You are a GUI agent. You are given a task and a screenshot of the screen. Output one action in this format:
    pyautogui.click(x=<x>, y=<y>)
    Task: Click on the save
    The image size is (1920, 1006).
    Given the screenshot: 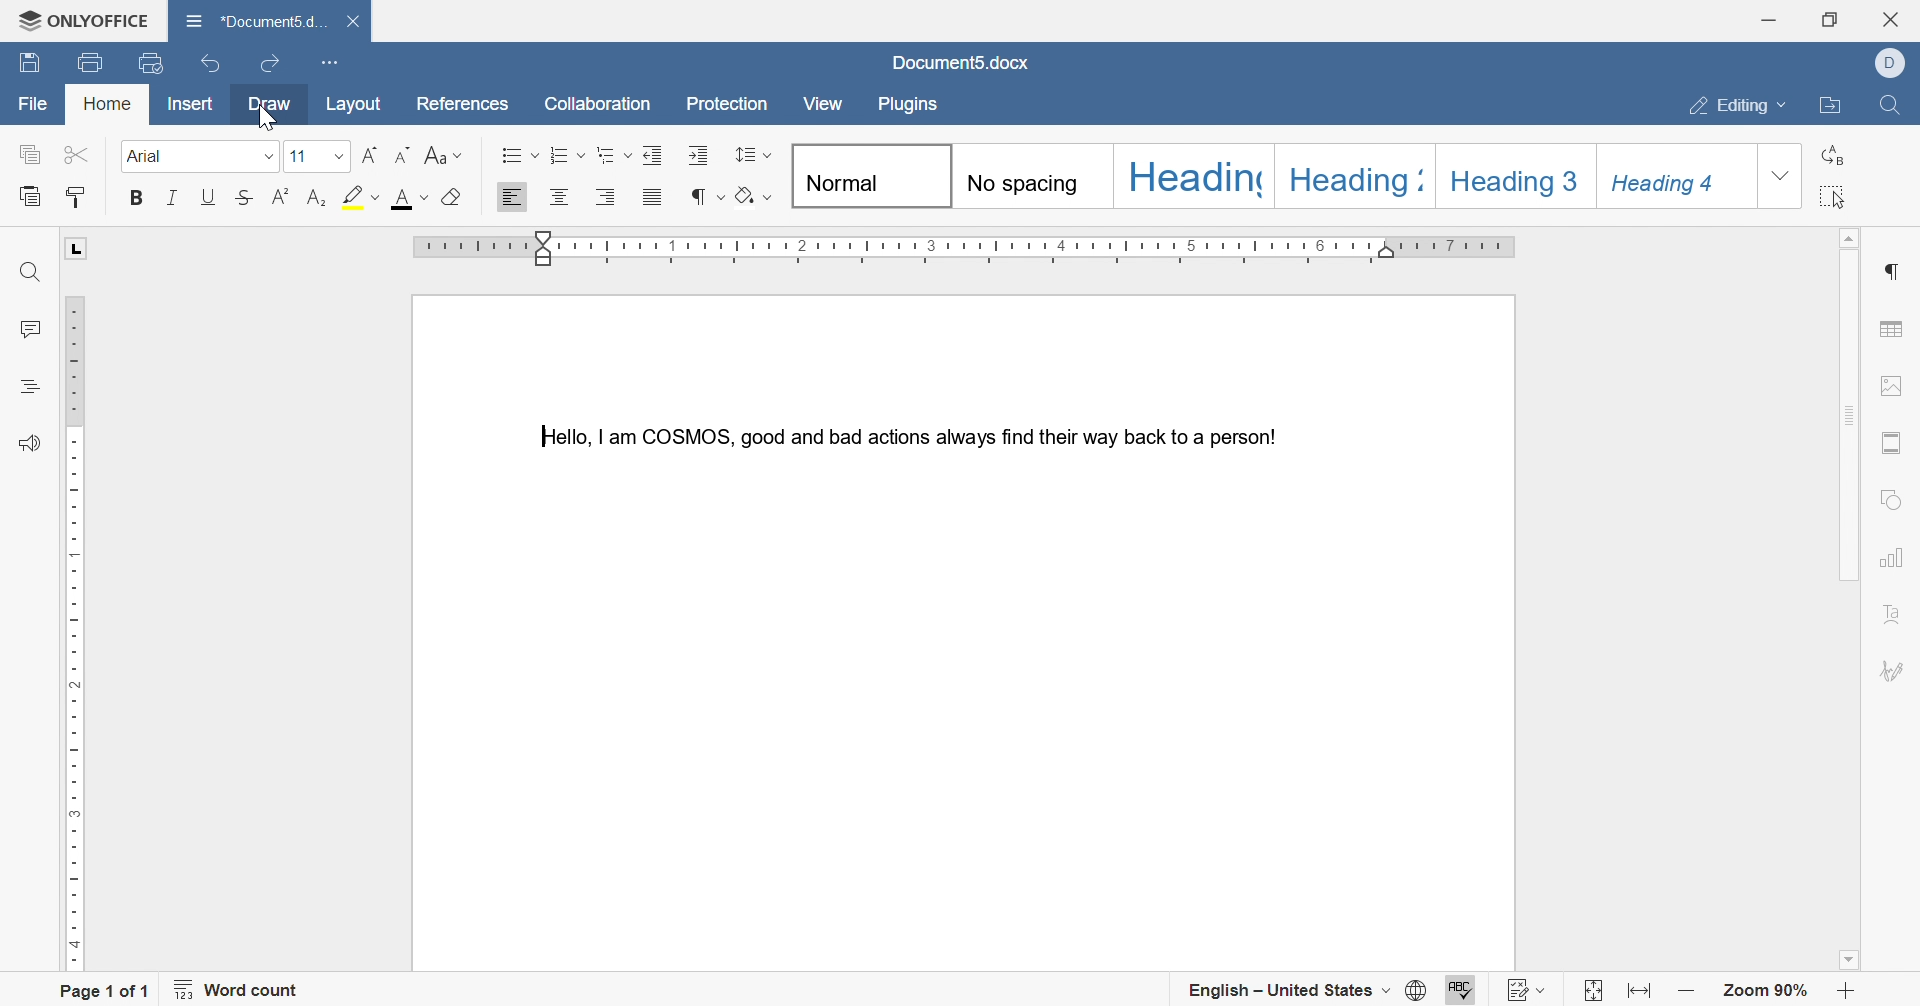 What is the action you would take?
    pyautogui.click(x=30, y=65)
    